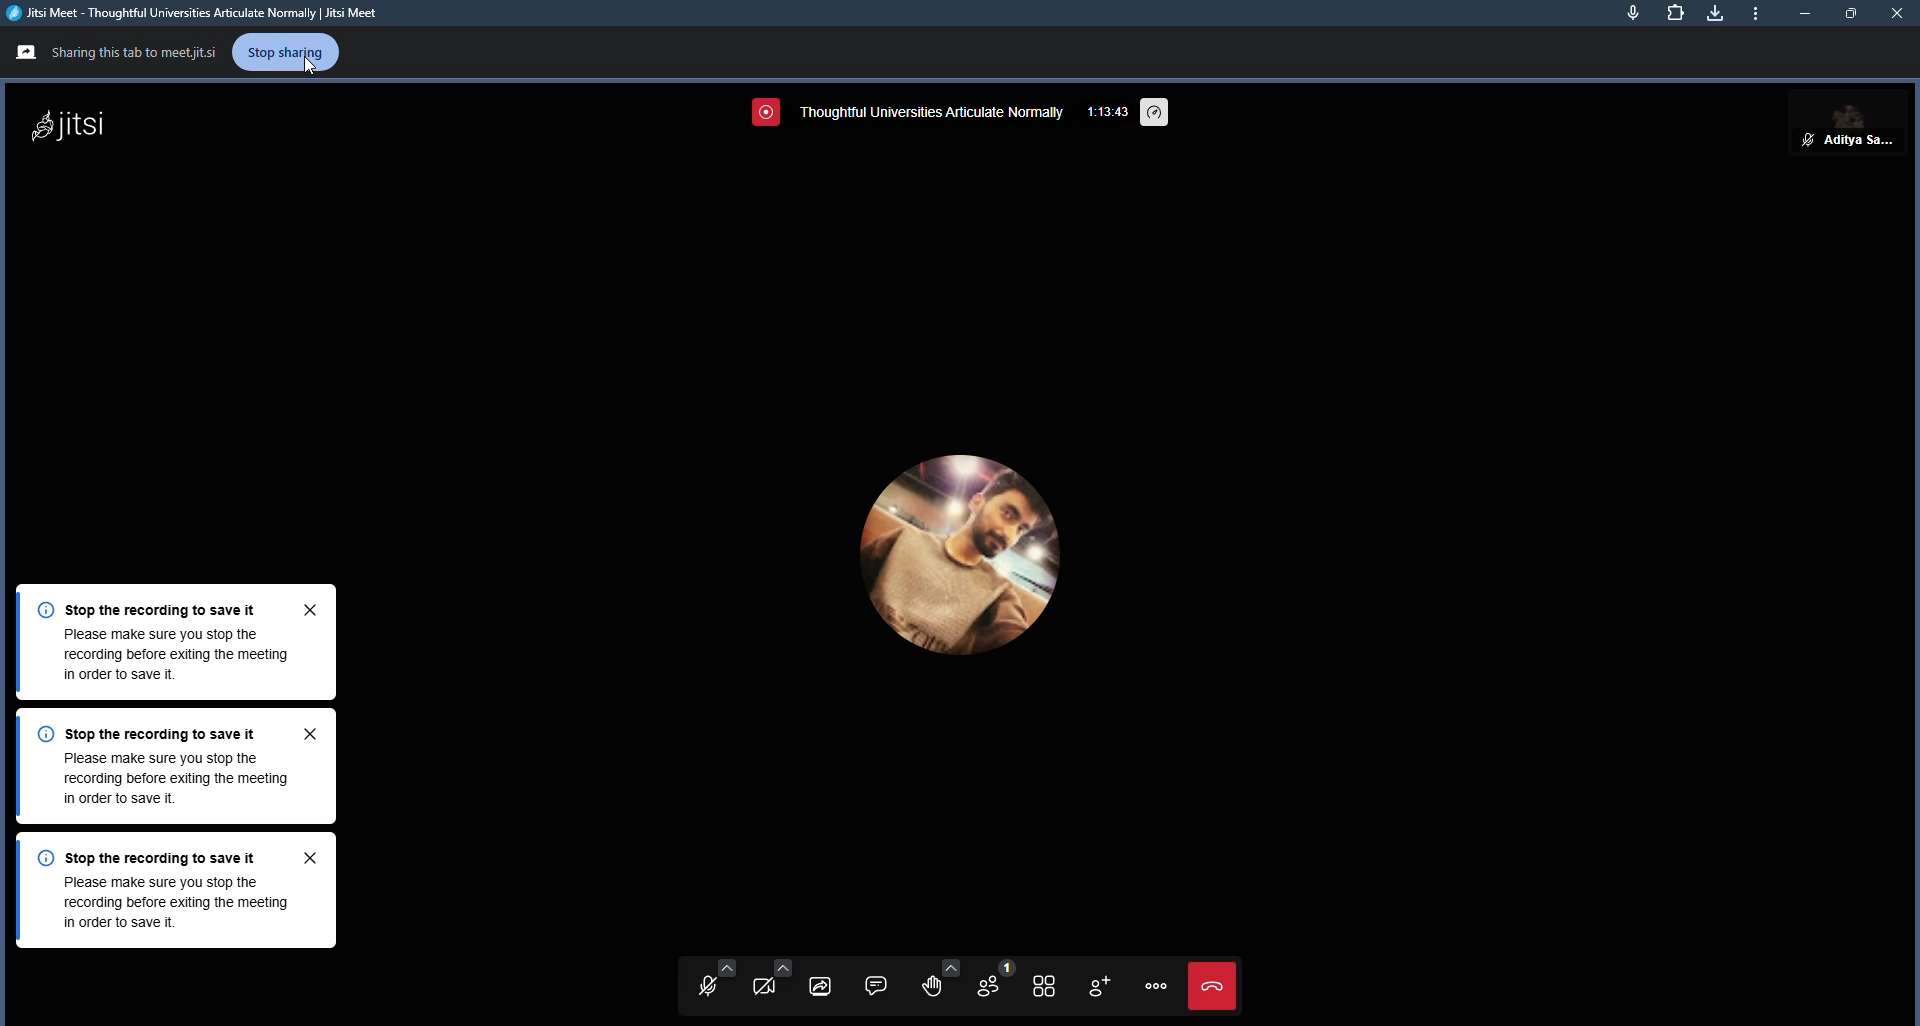  Describe the element at coordinates (229, 12) in the screenshot. I see `Jitsi Meet - Thoughtful Universities Articulate Normally | Jitsi Meet` at that location.